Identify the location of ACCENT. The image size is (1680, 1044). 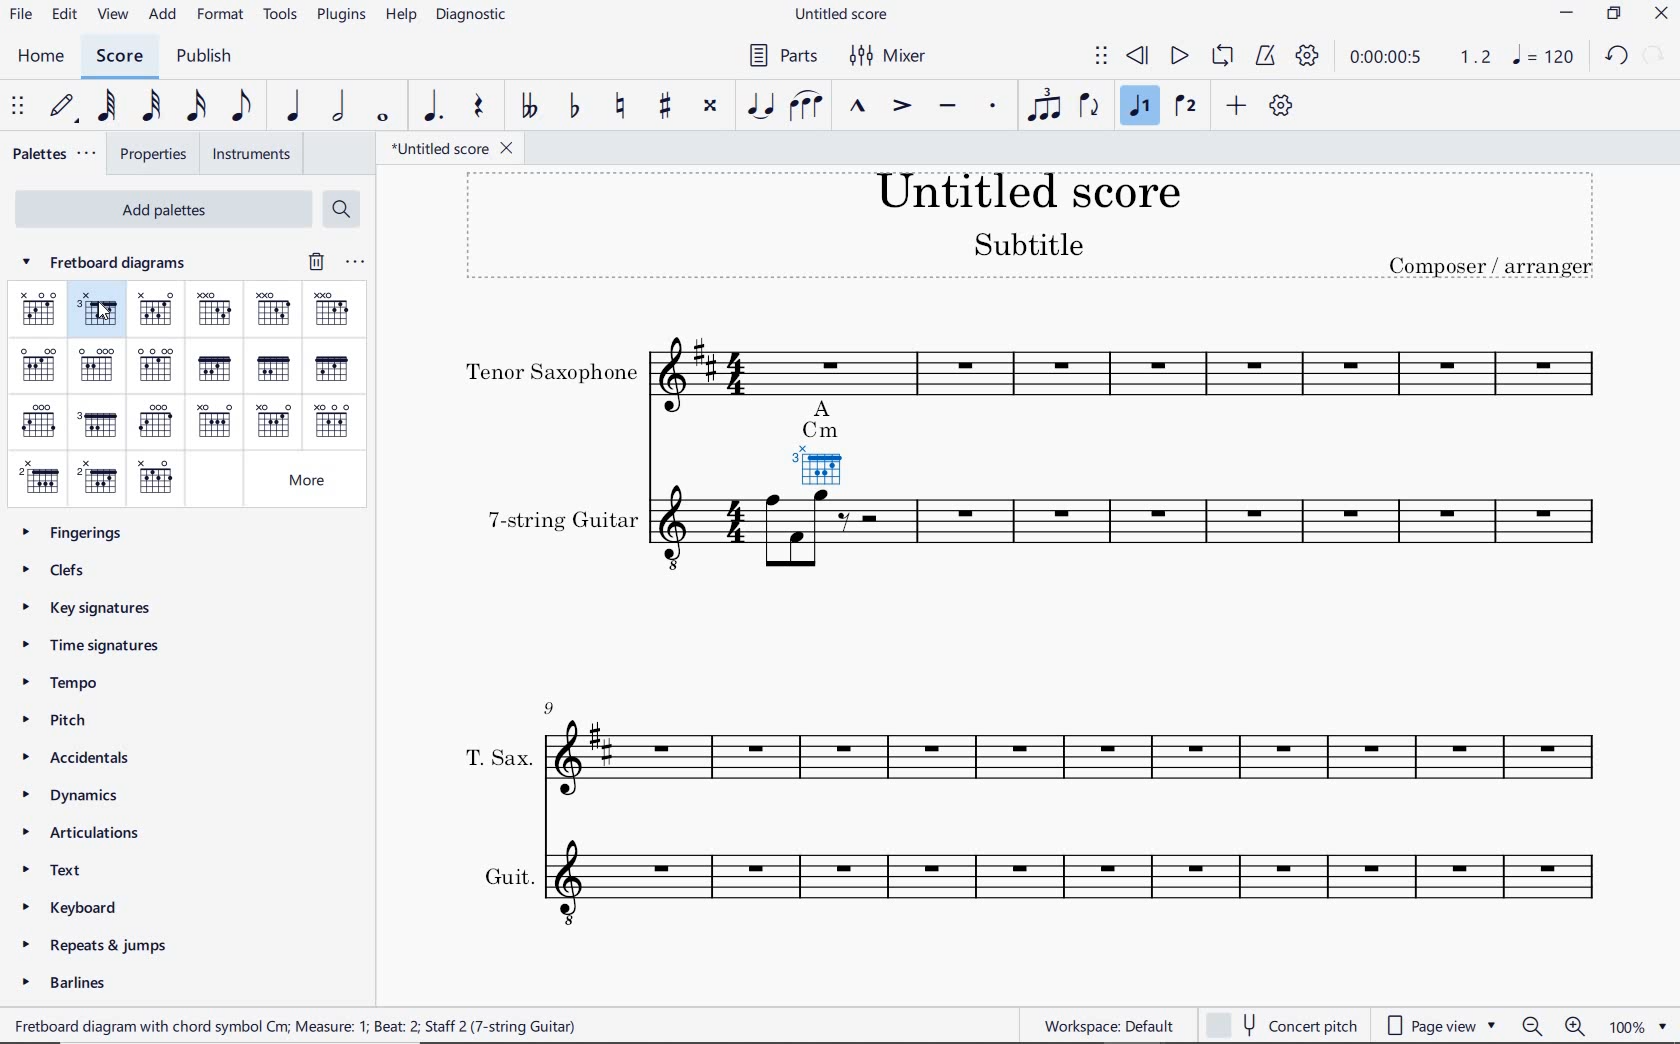
(903, 106).